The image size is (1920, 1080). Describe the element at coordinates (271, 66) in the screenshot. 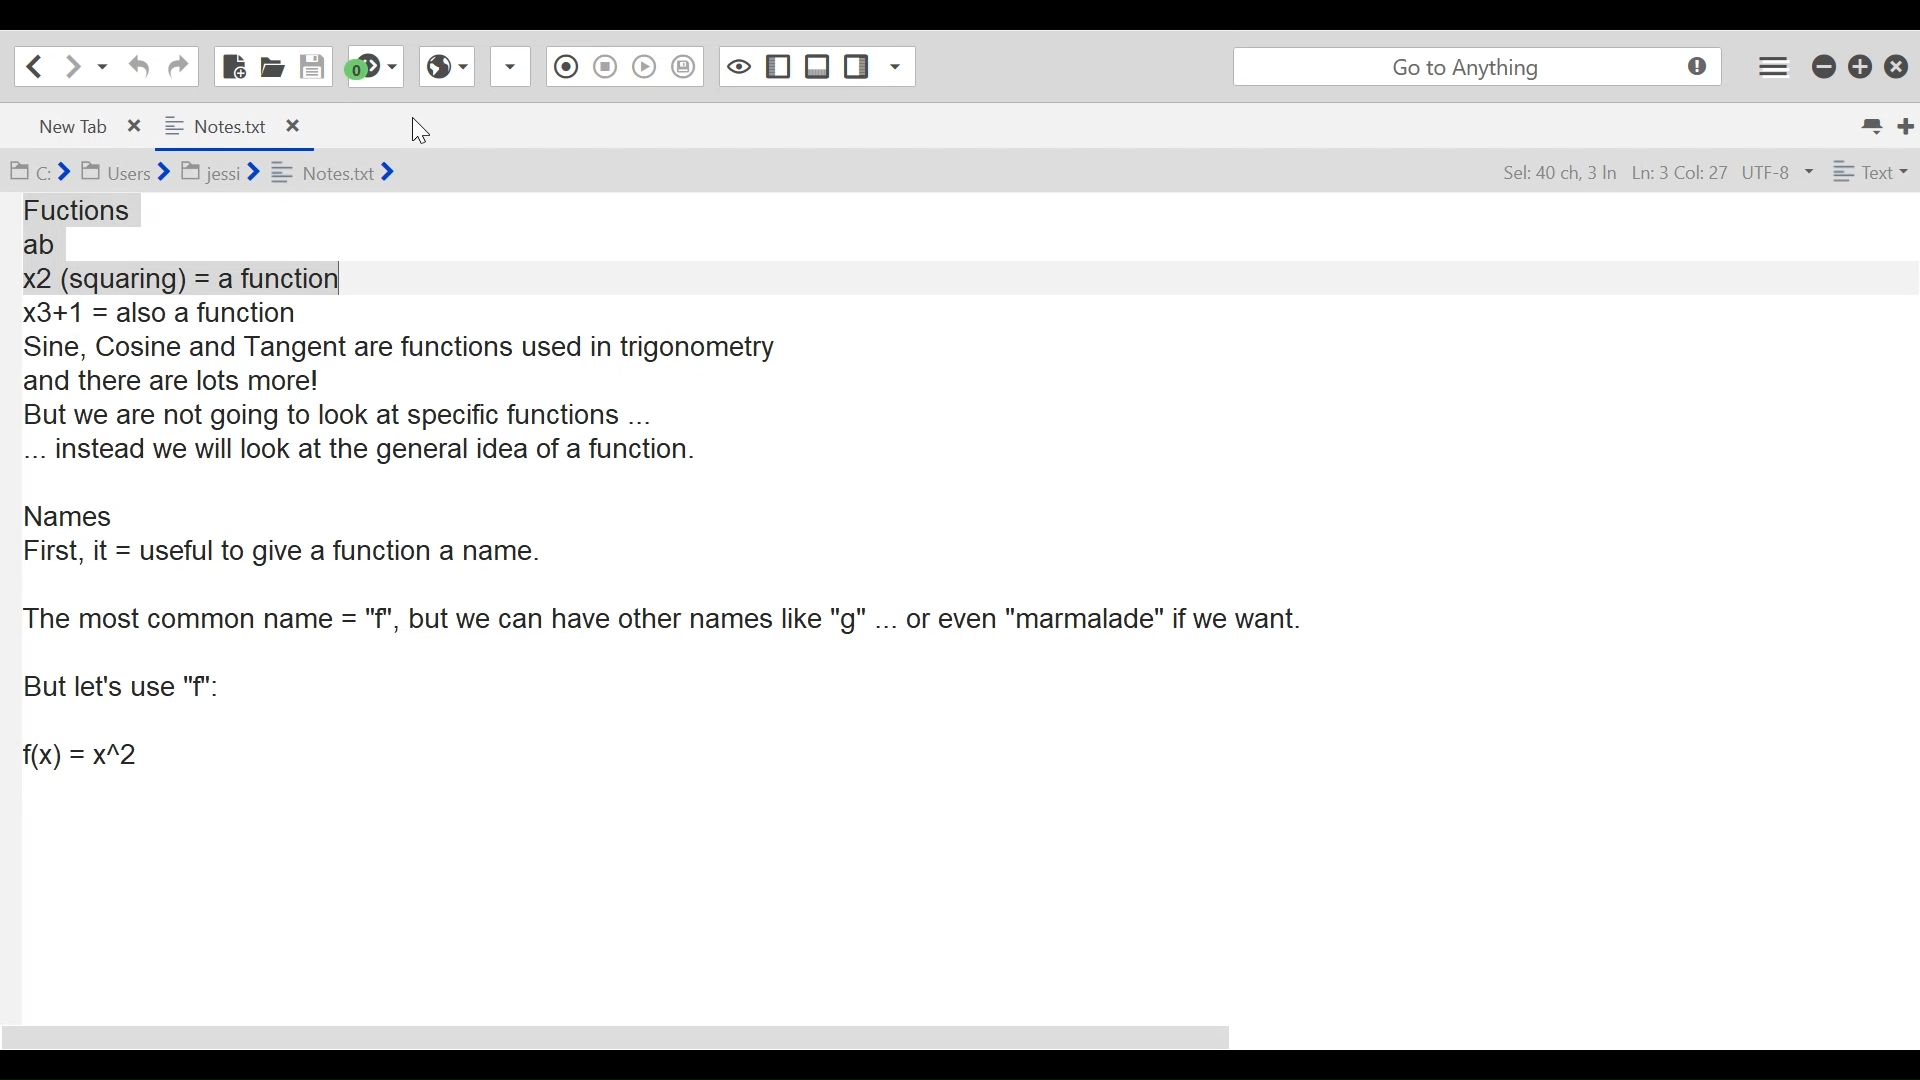

I see `Open File` at that location.